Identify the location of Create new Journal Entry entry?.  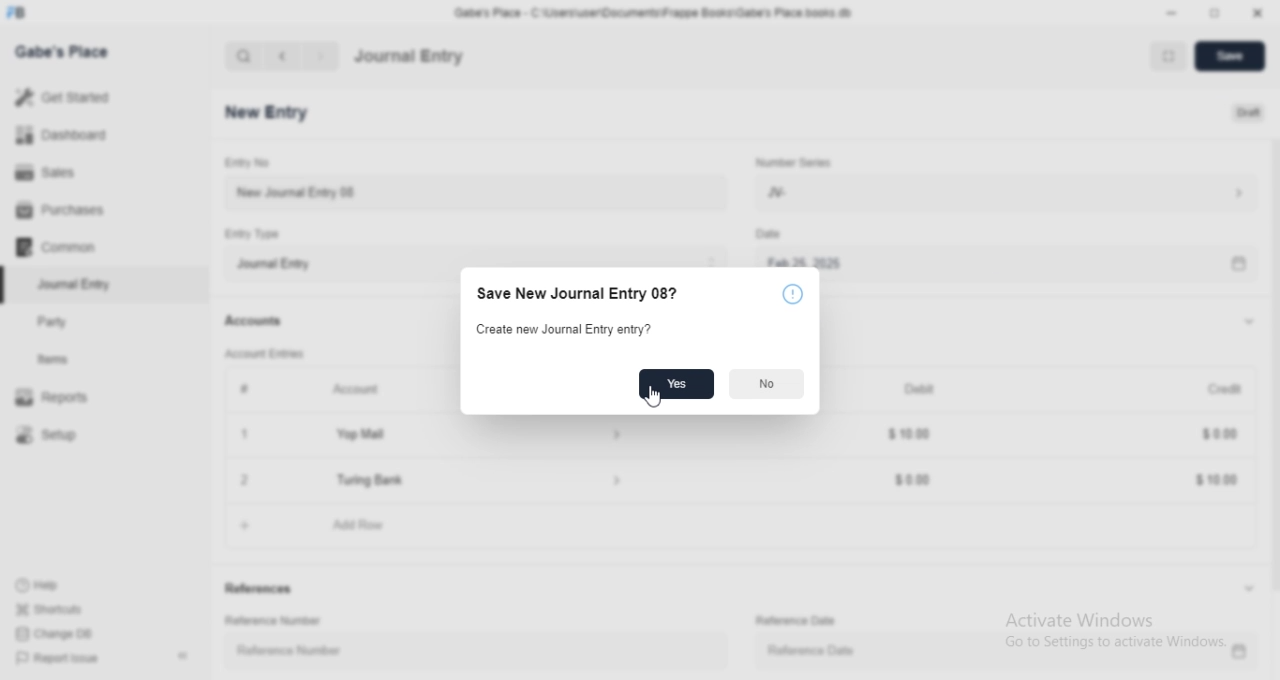
(566, 331).